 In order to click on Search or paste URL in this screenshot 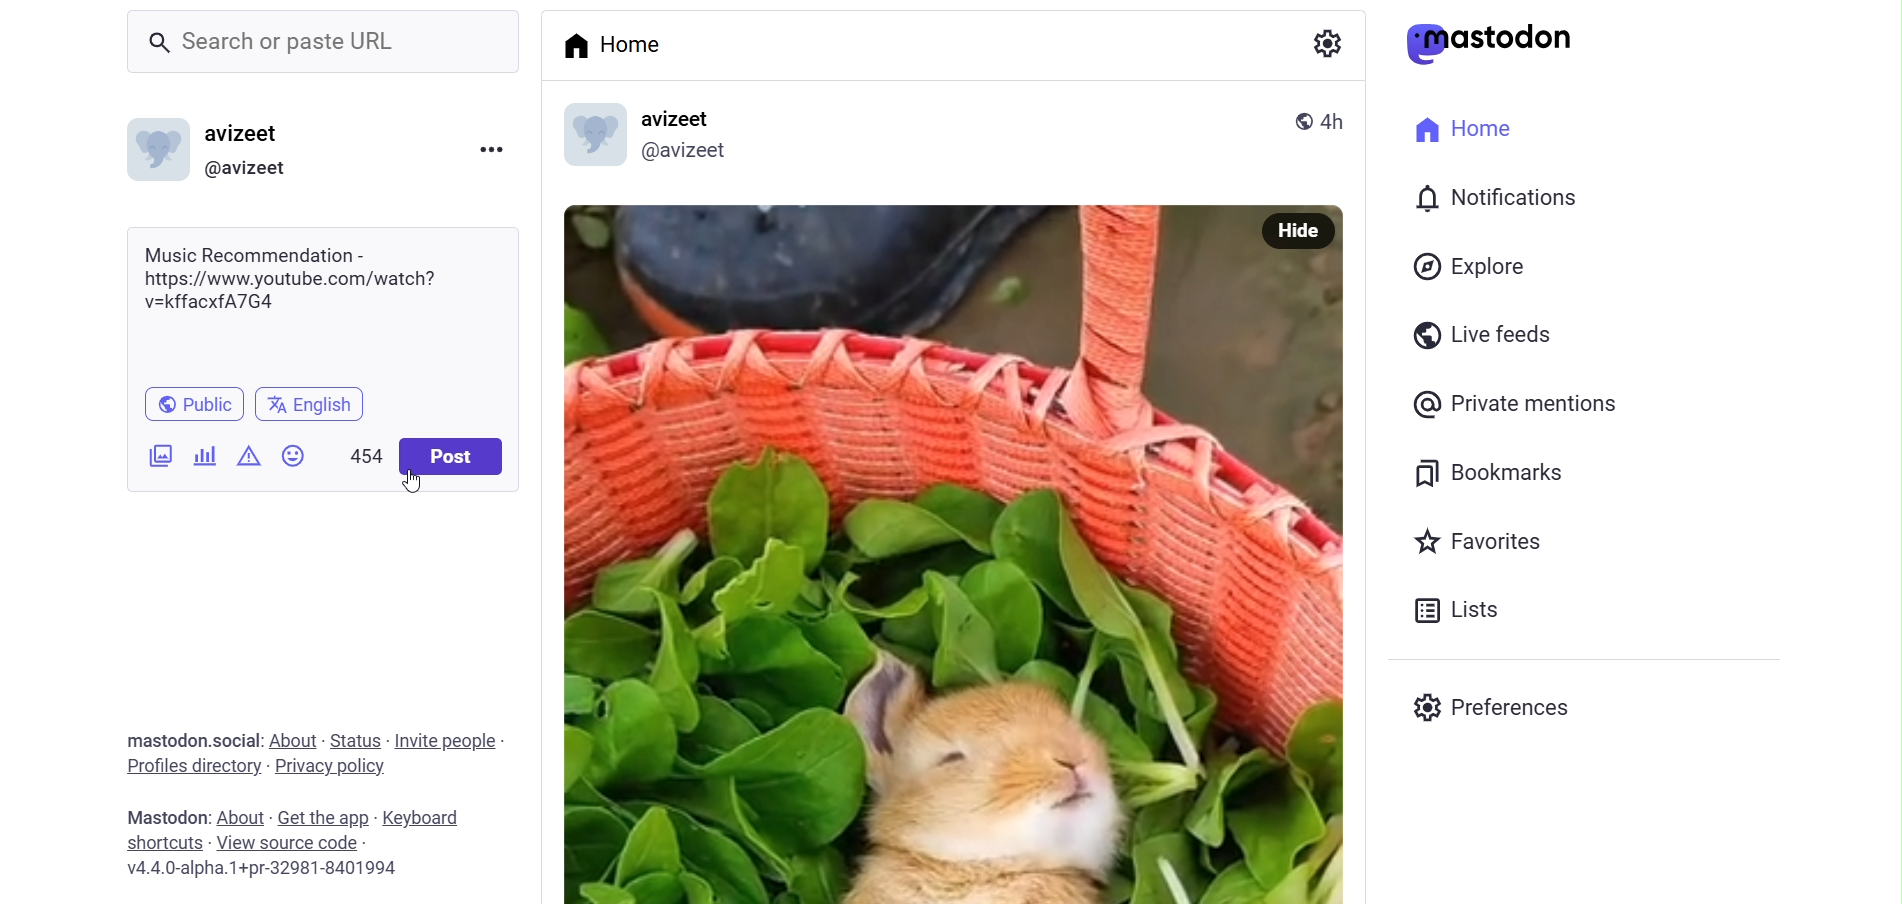, I will do `click(322, 44)`.